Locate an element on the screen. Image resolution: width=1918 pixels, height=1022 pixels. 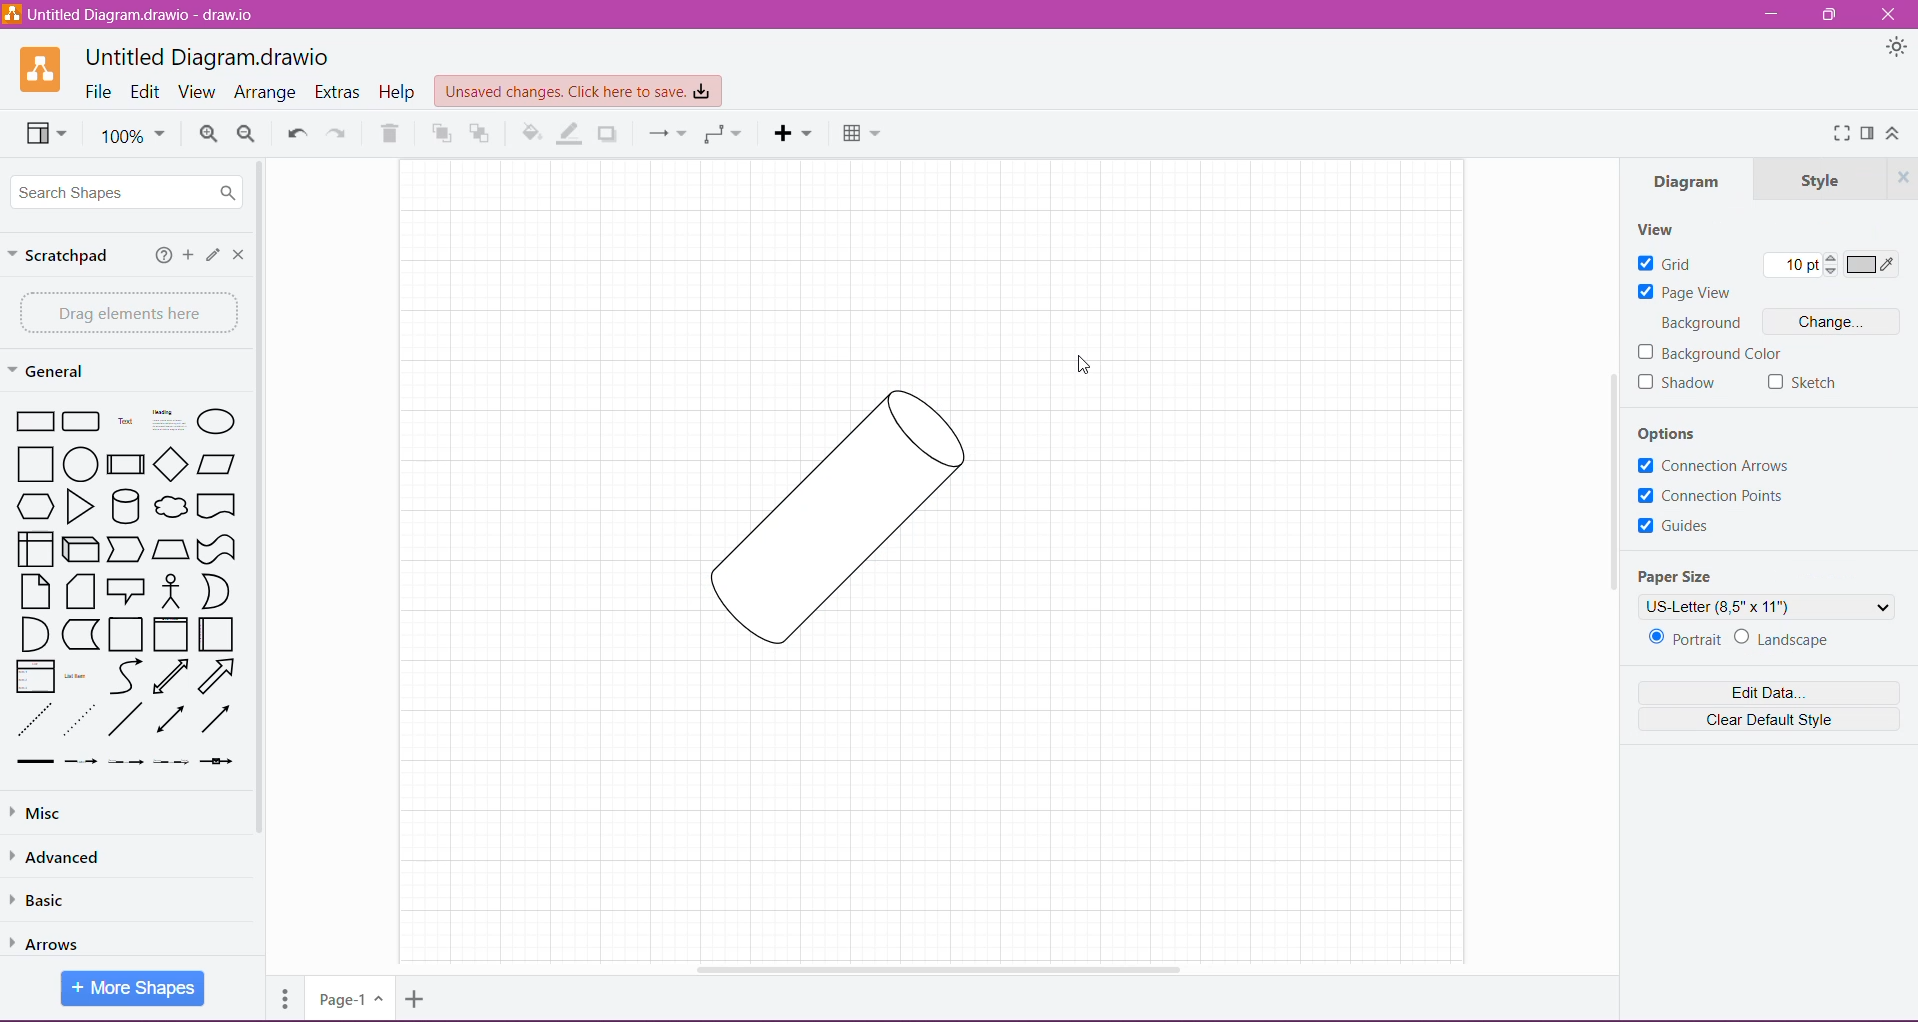
Zoom is located at coordinates (135, 138).